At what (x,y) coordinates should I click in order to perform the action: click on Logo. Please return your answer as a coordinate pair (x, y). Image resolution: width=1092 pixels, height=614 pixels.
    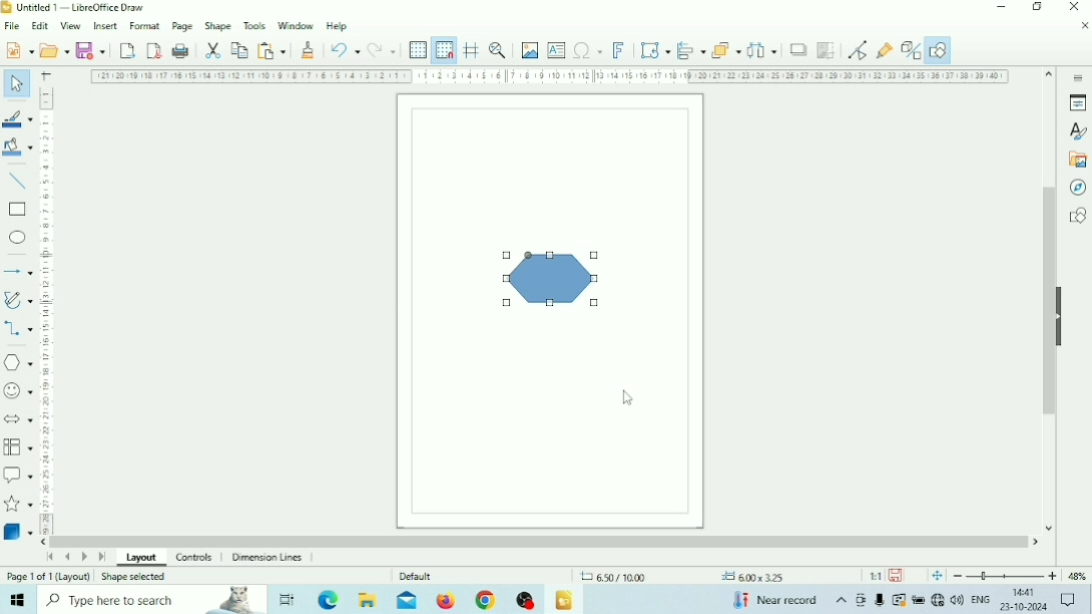
    Looking at the image, I should click on (7, 8).